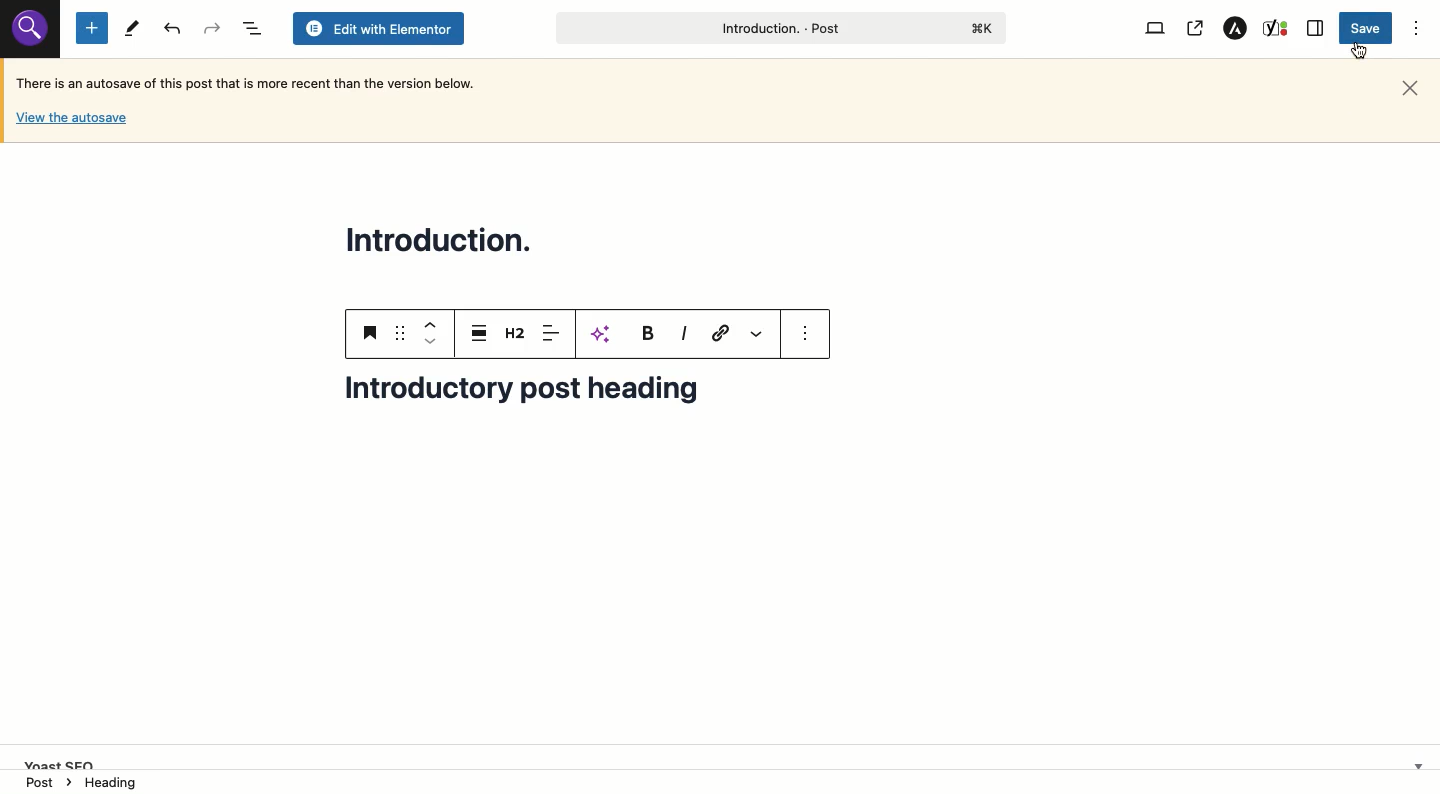  Describe the element at coordinates (727, 755) in the screenshot. I see `Yoast SEO` at that location.